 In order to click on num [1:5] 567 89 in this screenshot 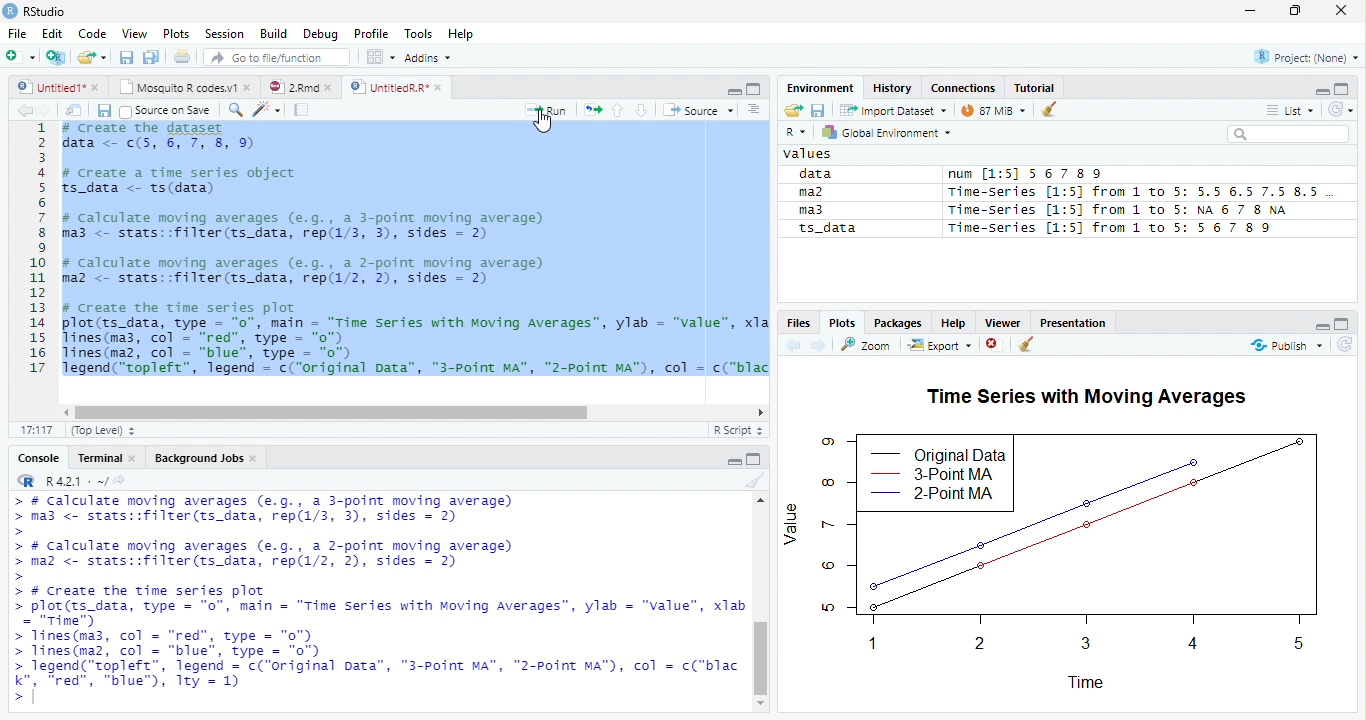, I will do `click(1026, 174)`.